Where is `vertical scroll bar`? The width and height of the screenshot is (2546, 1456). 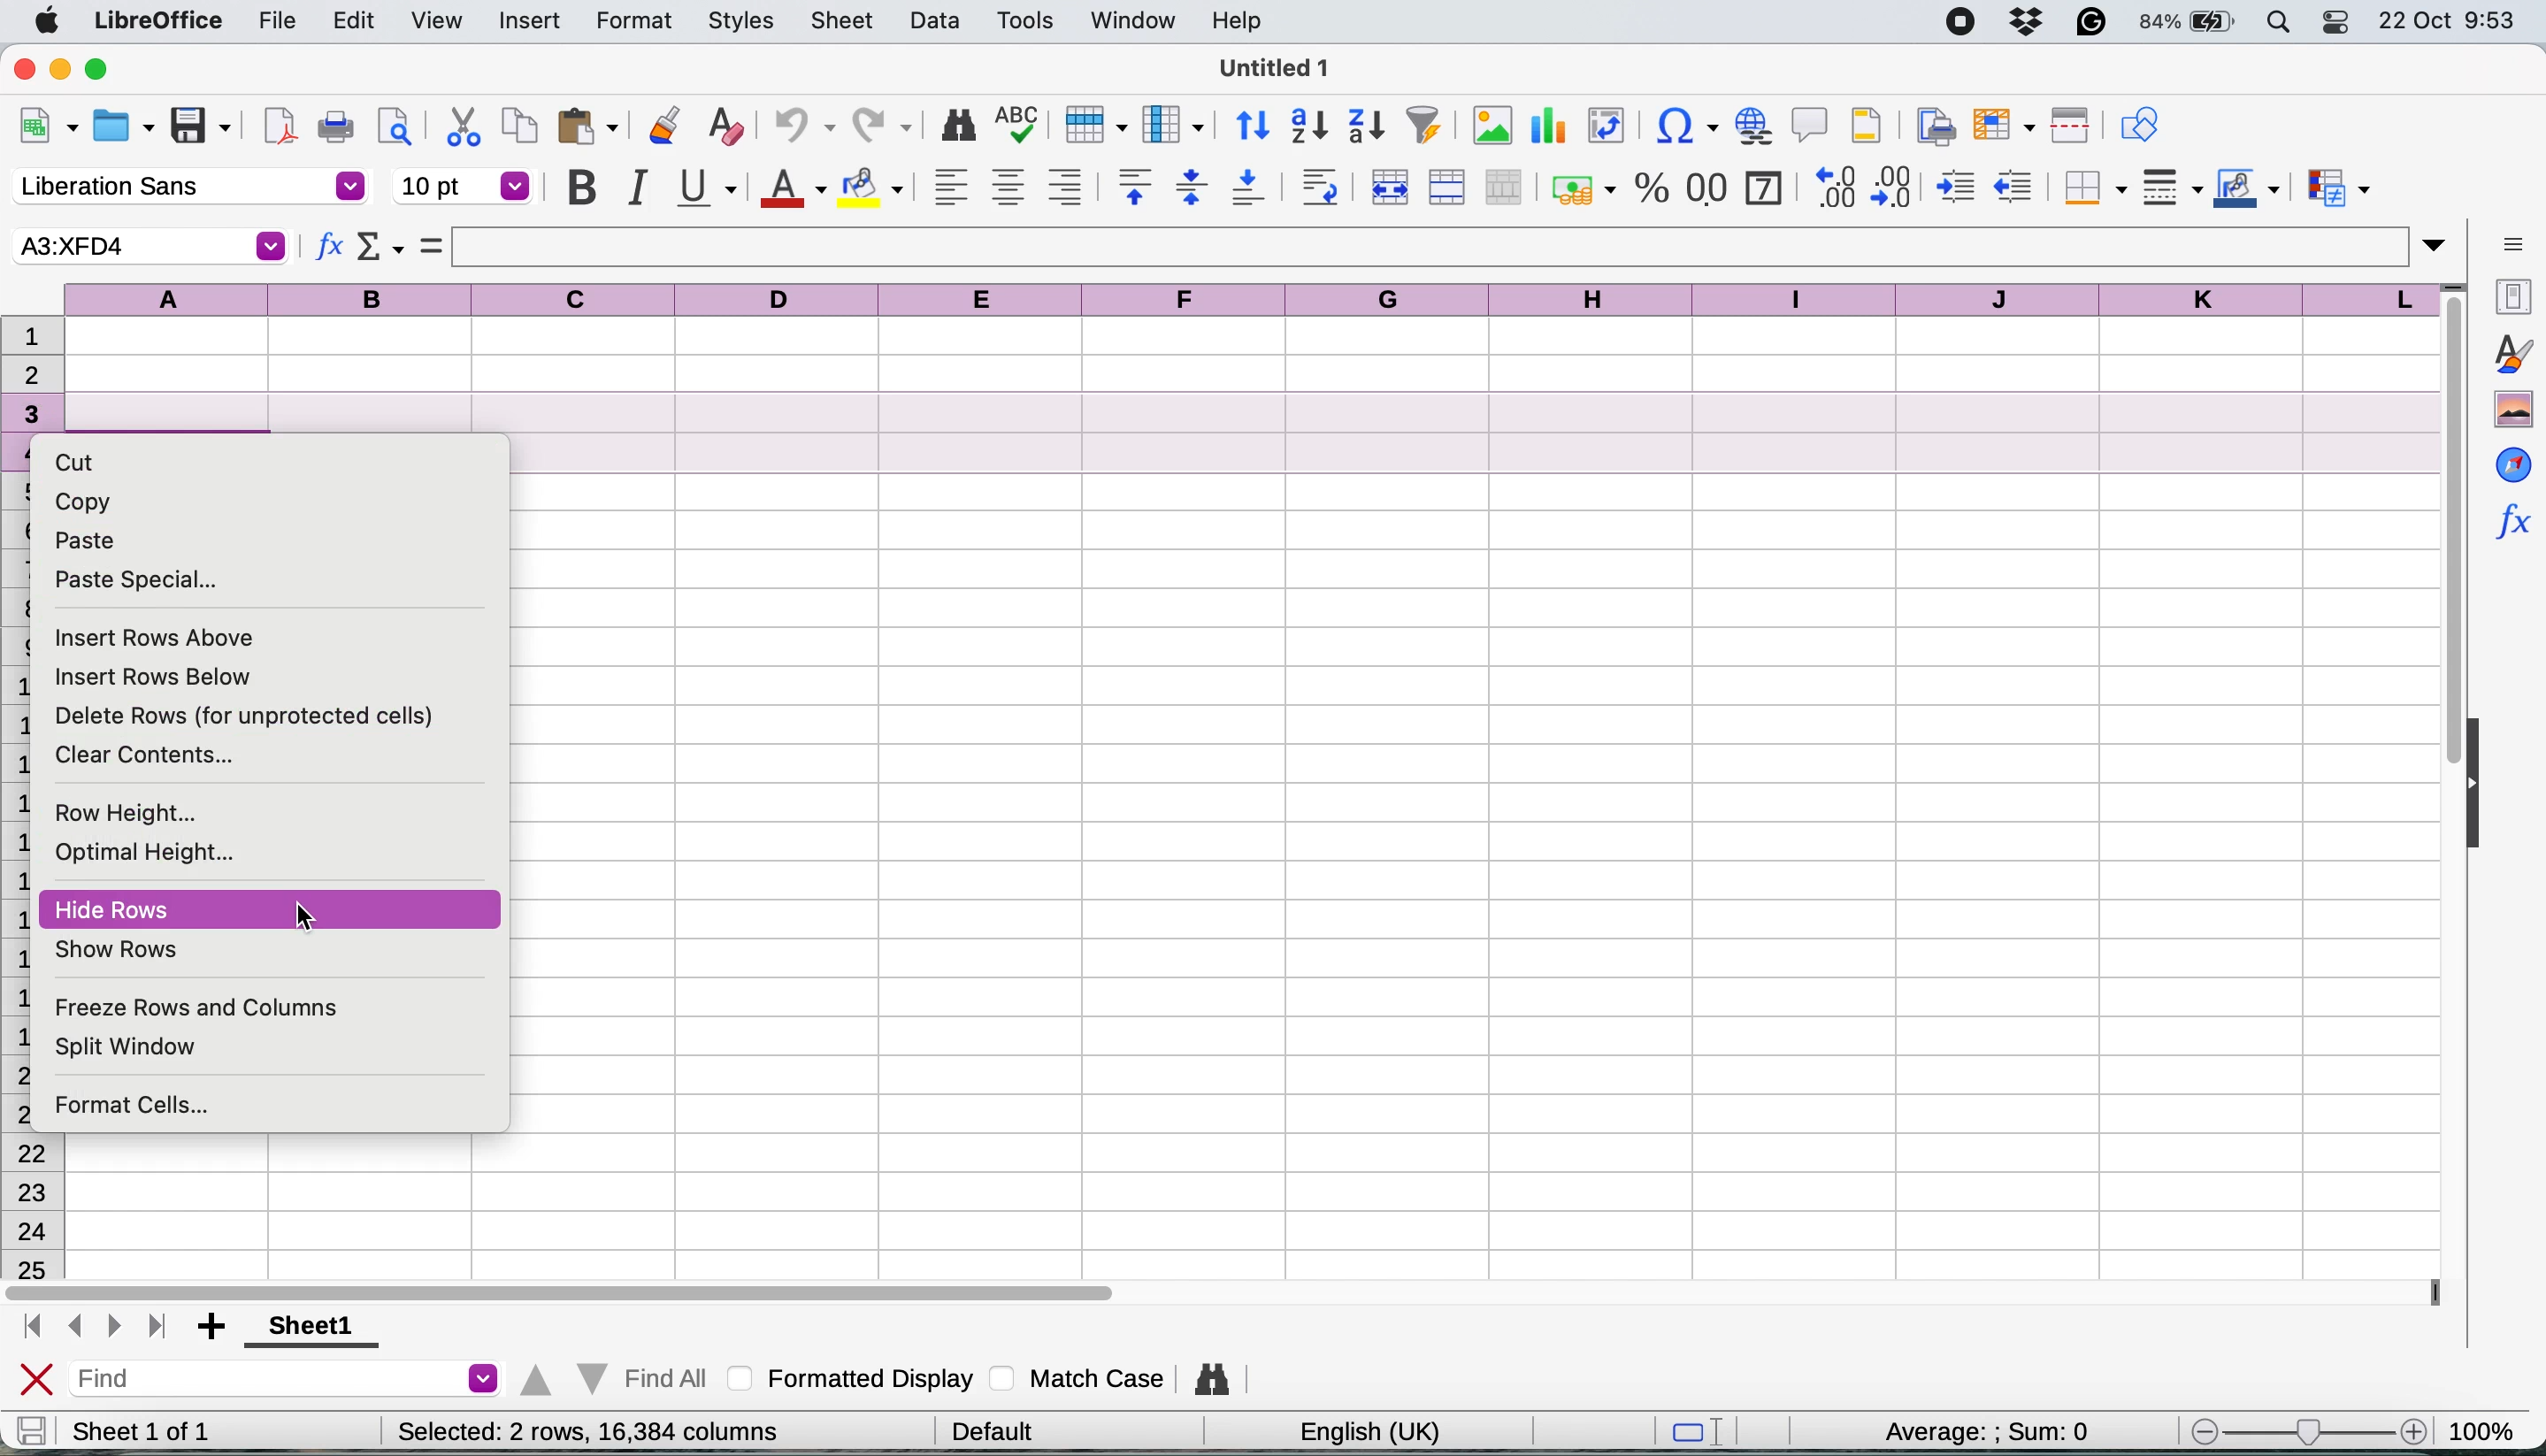 vertical scroll bar is located at coordinates (2437, 546).